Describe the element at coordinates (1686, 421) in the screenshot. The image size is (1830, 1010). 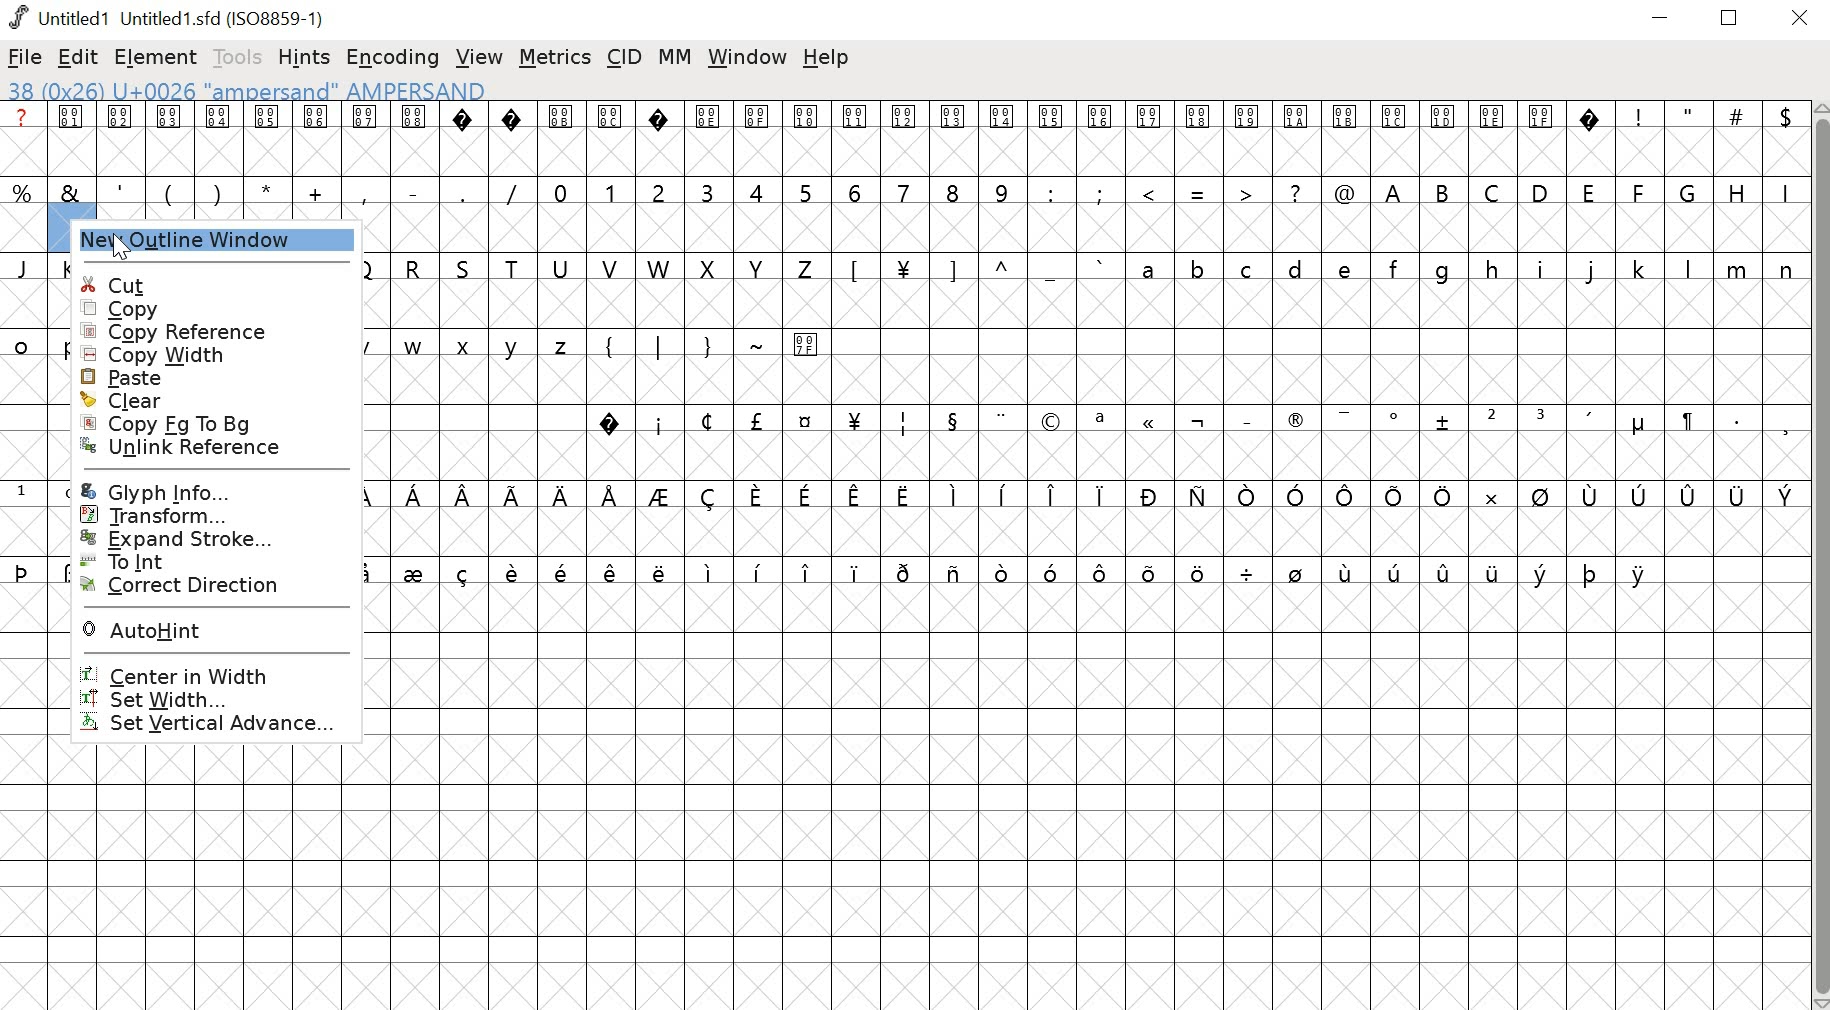
I see `symbol` at that location.